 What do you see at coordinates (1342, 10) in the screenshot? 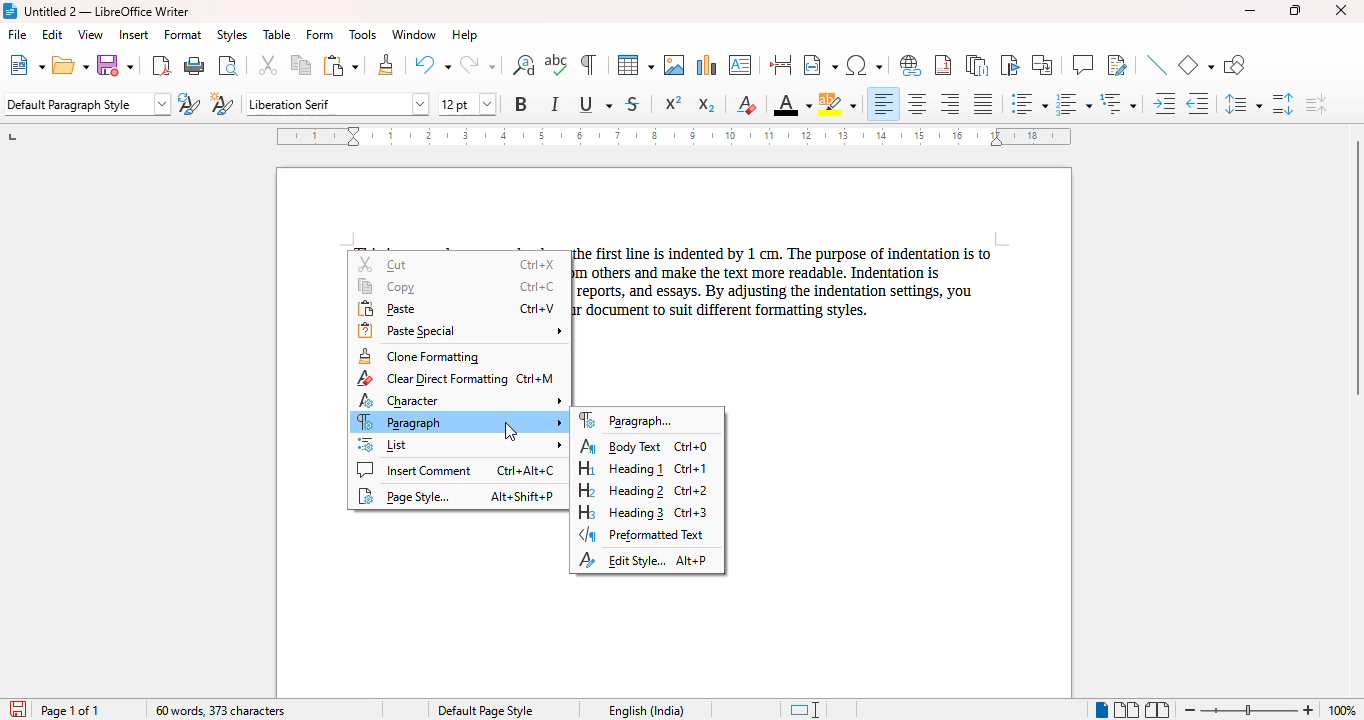
I see `close` at bounding box center [1342, 10].